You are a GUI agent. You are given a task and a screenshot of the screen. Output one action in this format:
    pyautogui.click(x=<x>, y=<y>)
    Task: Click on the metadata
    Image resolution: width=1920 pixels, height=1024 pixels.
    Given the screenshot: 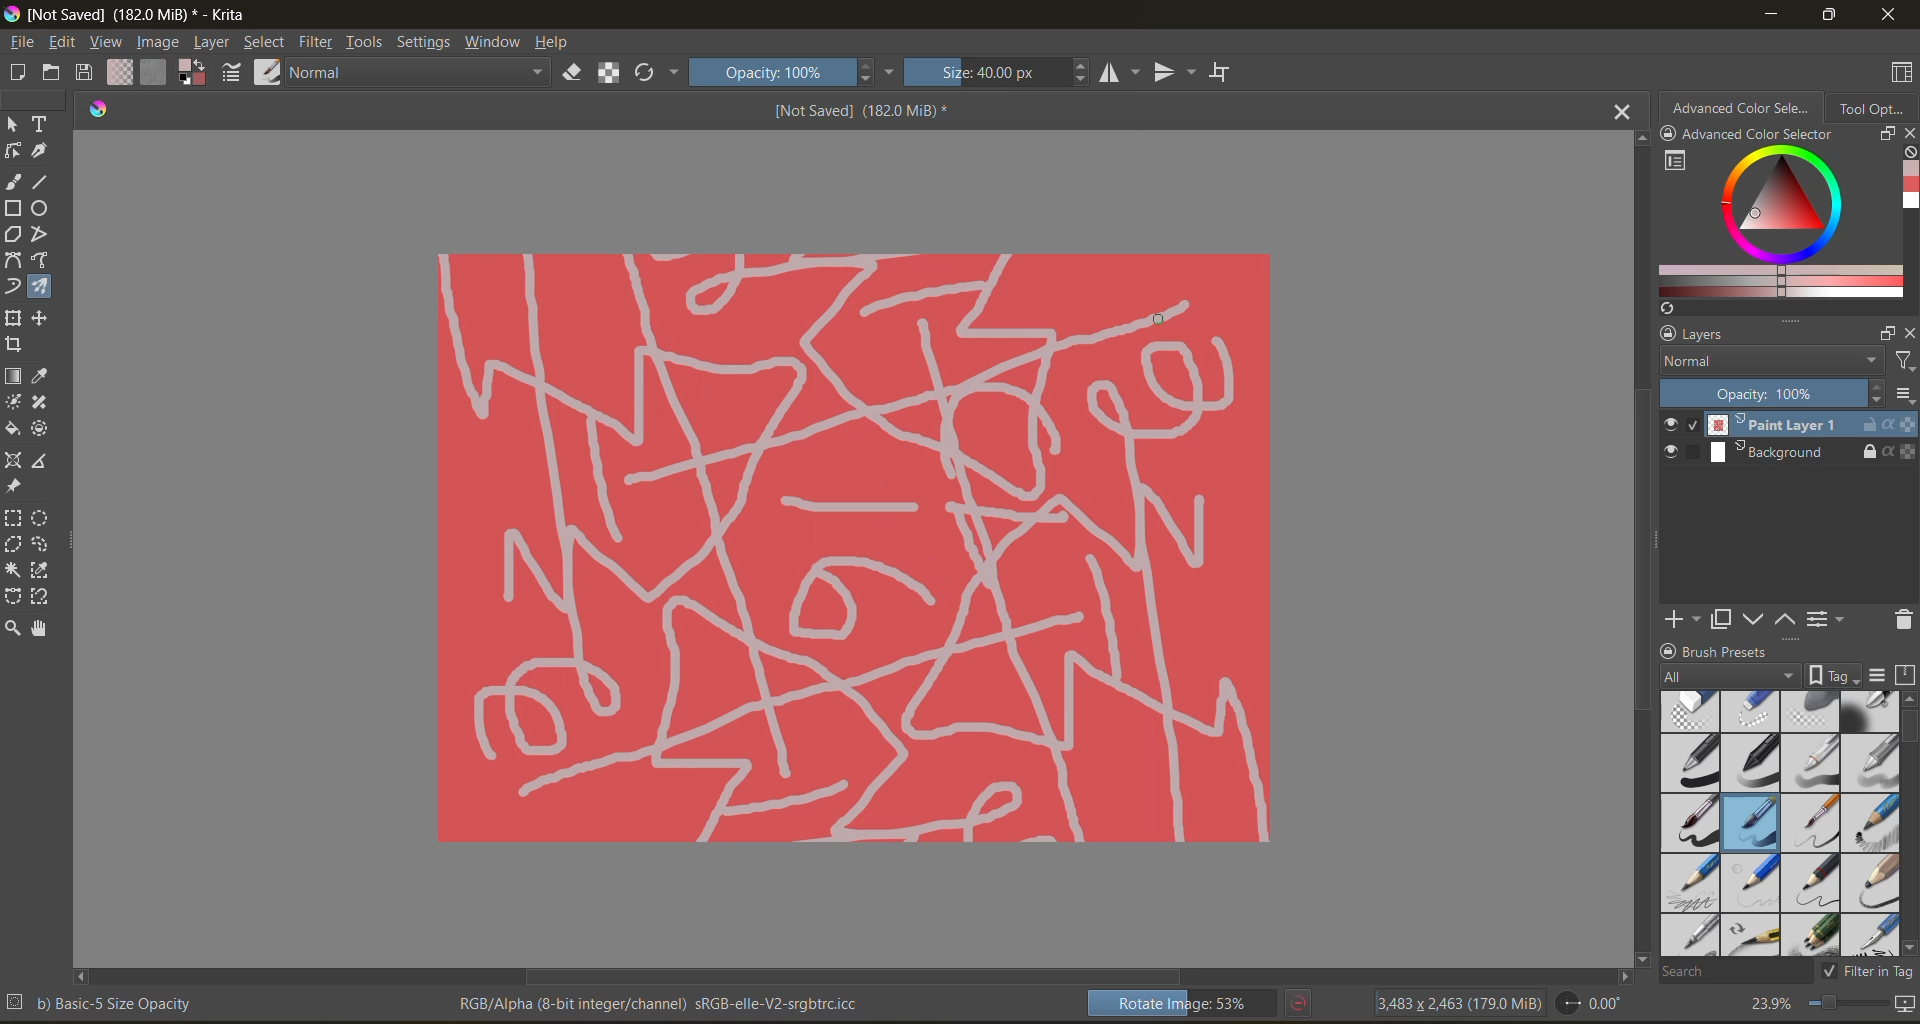 What is the action you would take?
    pyautogui.click(x=447, y=1003)
    